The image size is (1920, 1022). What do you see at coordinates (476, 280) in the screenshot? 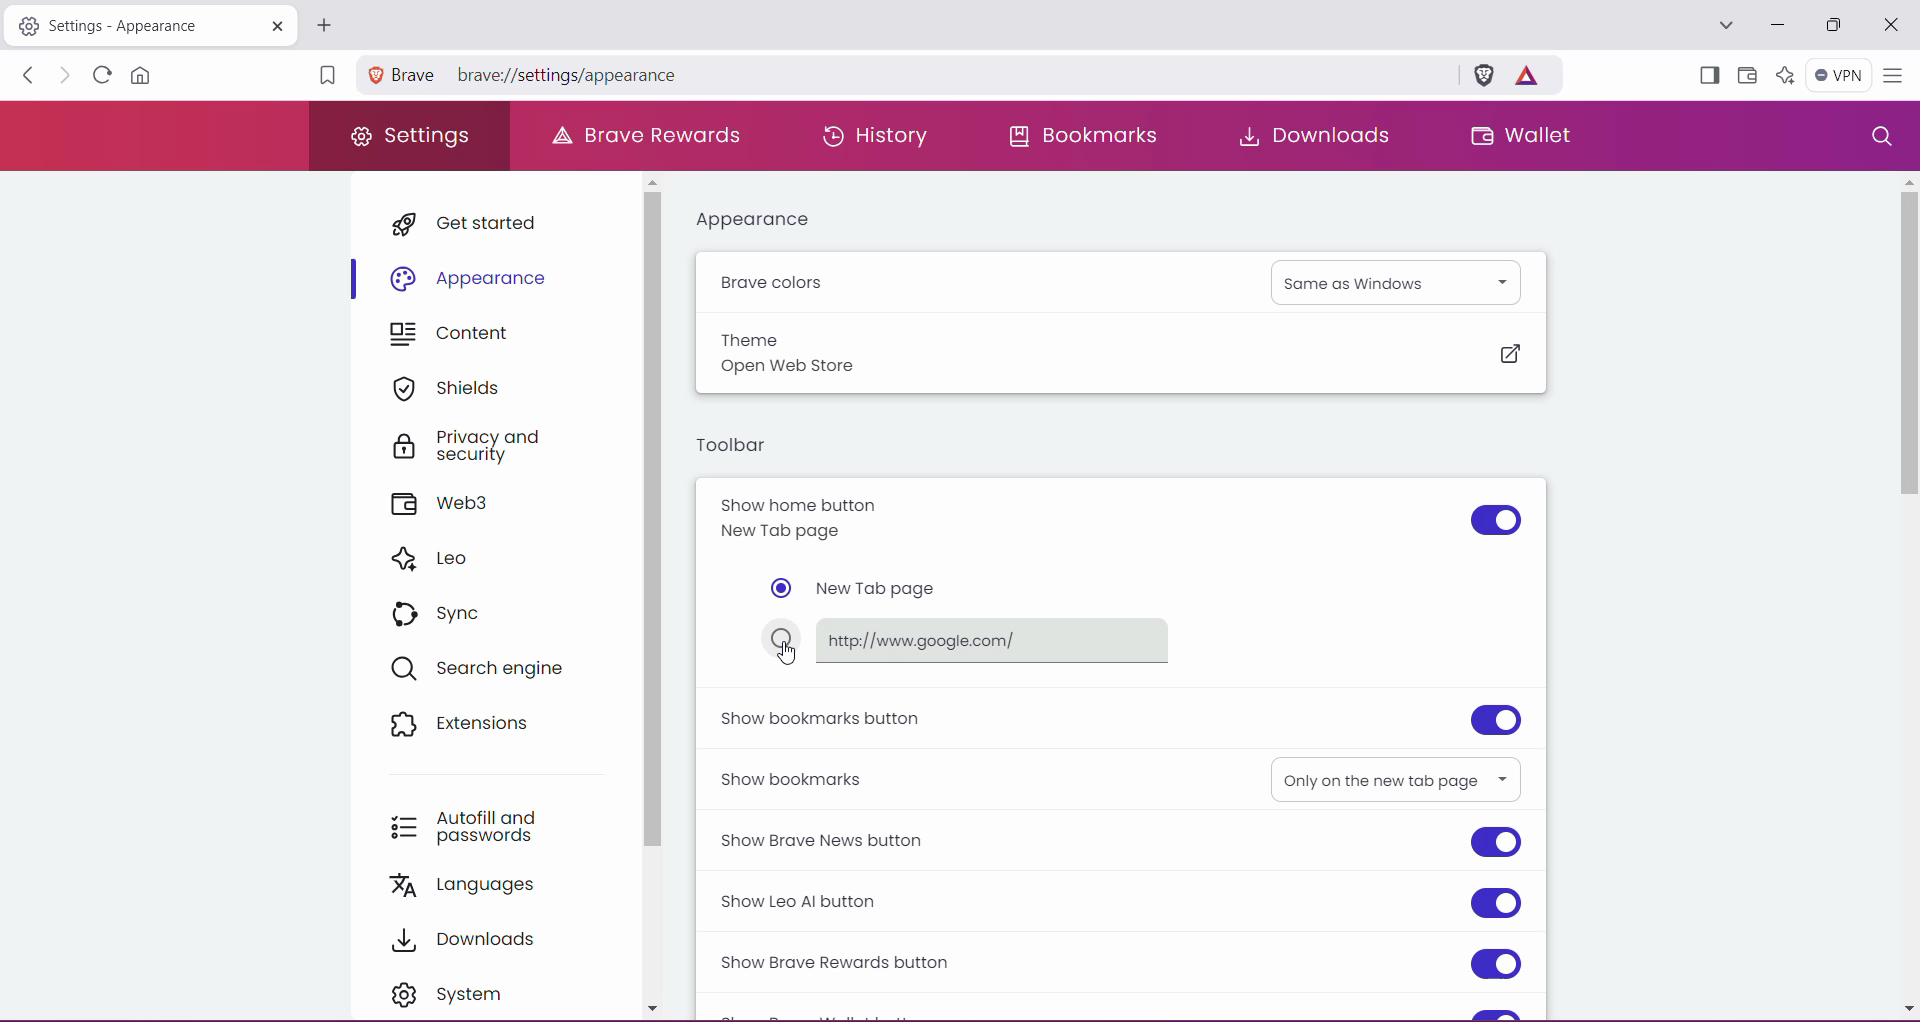
I see `Appearance` at bounding box center [476, 280].